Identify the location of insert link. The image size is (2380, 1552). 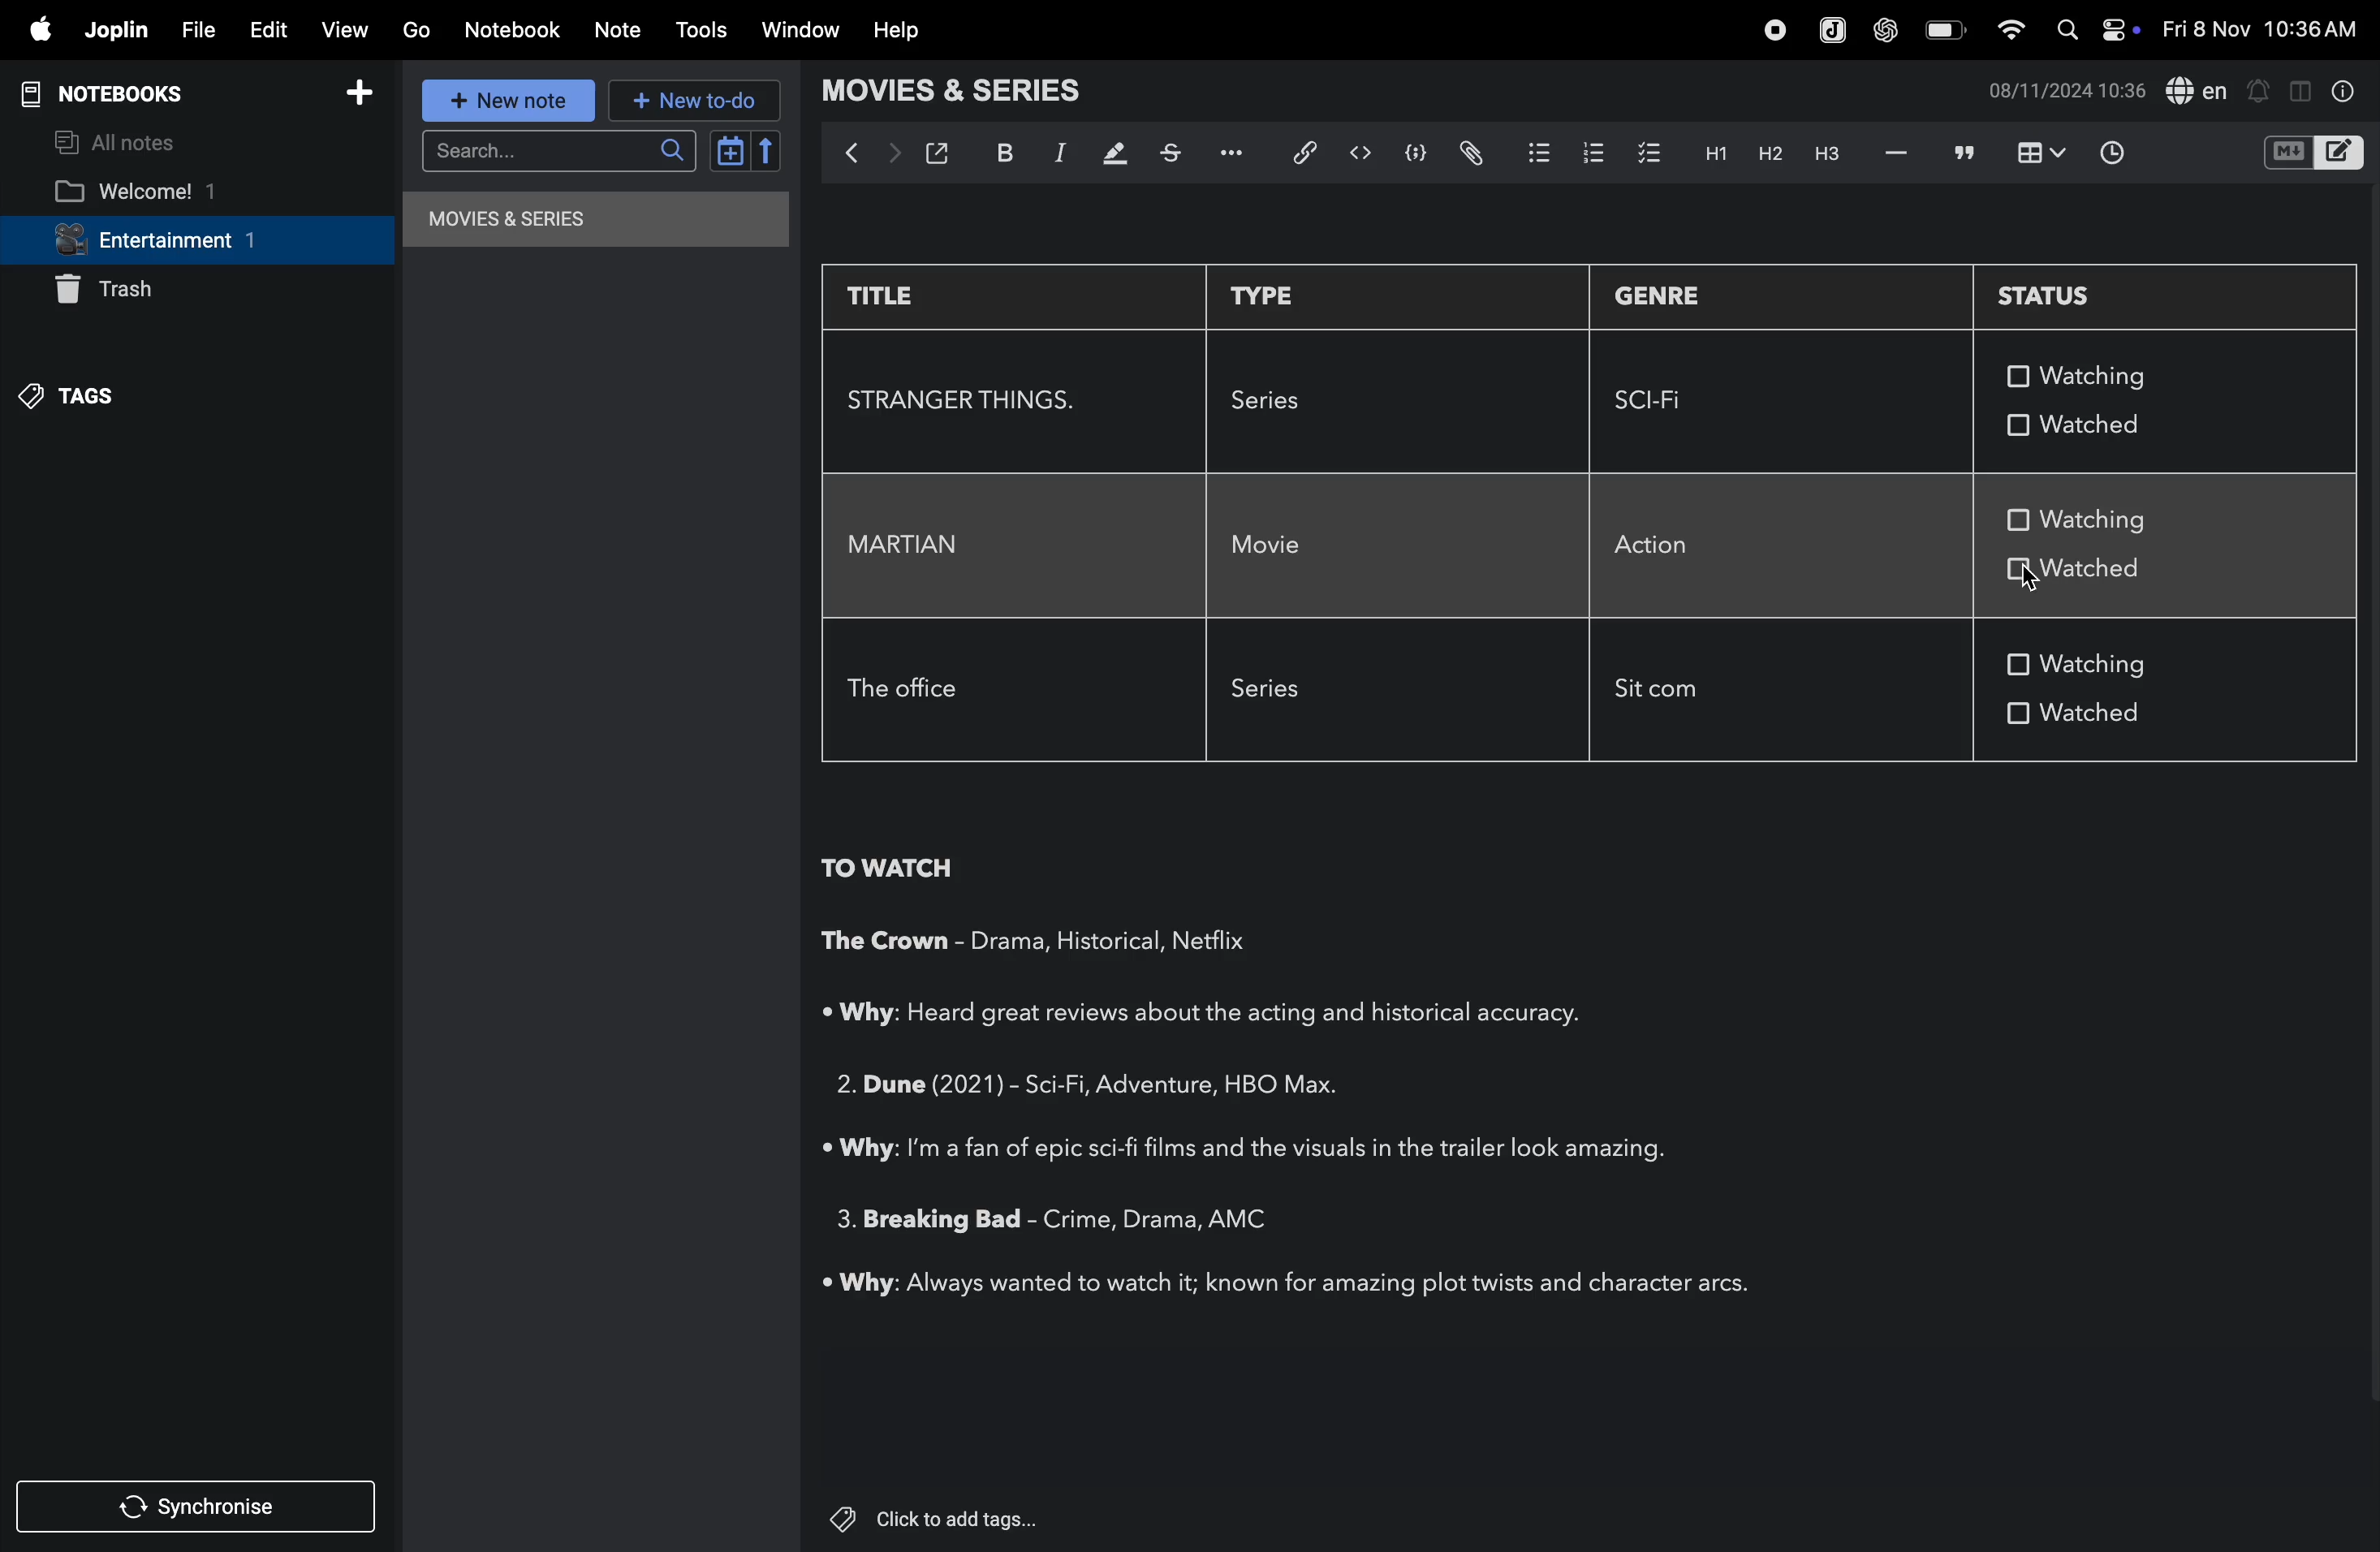
(1307, 153).